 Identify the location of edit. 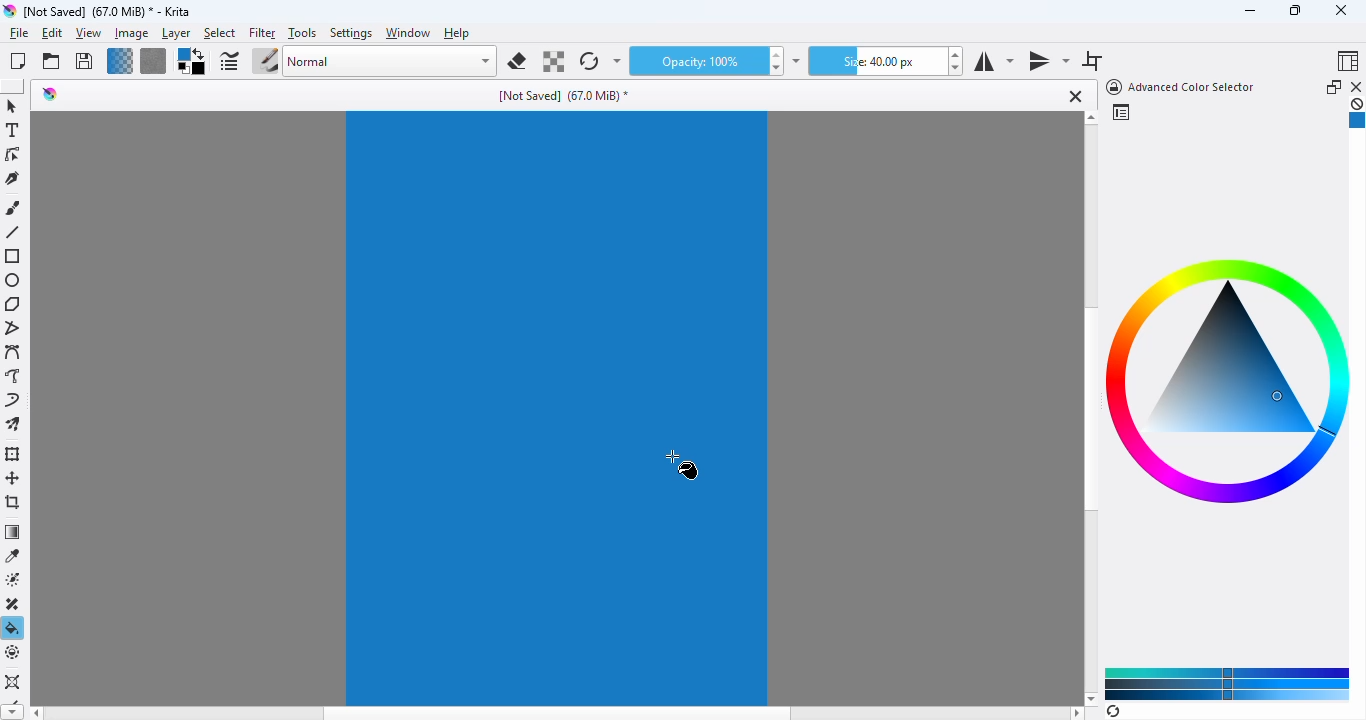
(51, 33).